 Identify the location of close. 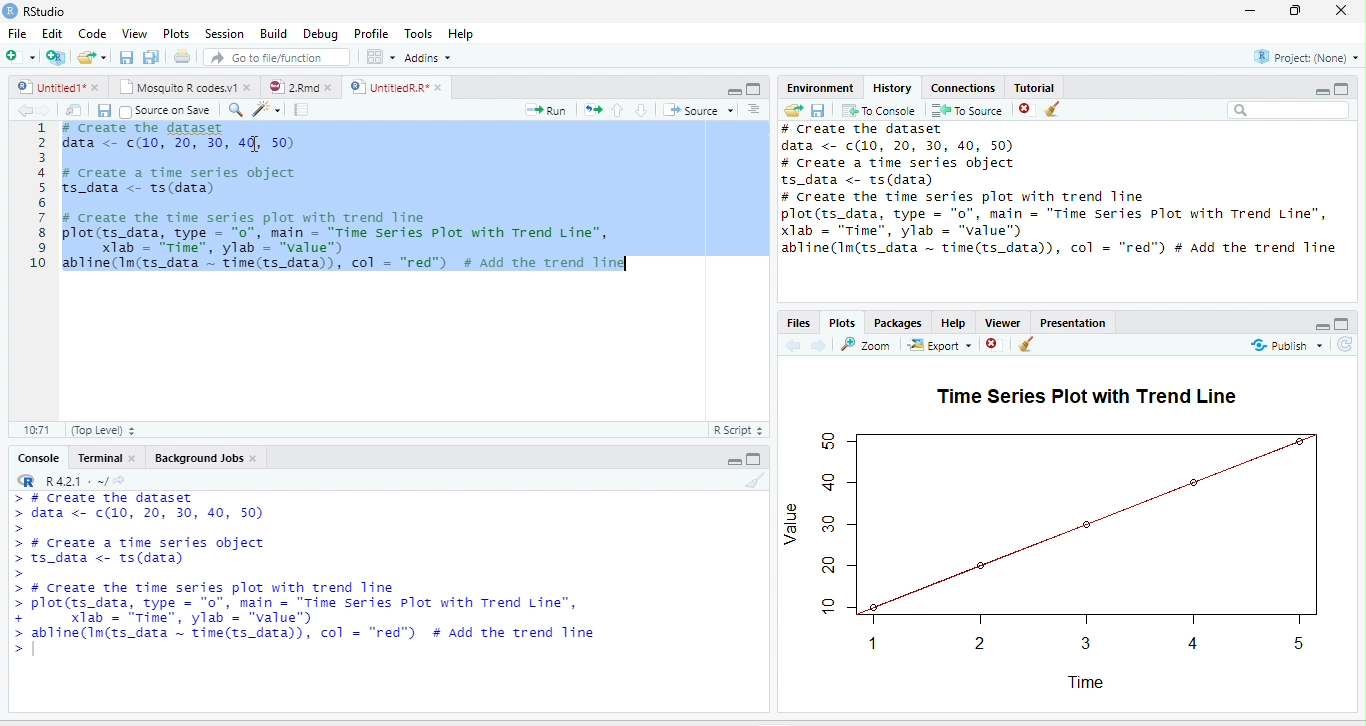
(131, 458).